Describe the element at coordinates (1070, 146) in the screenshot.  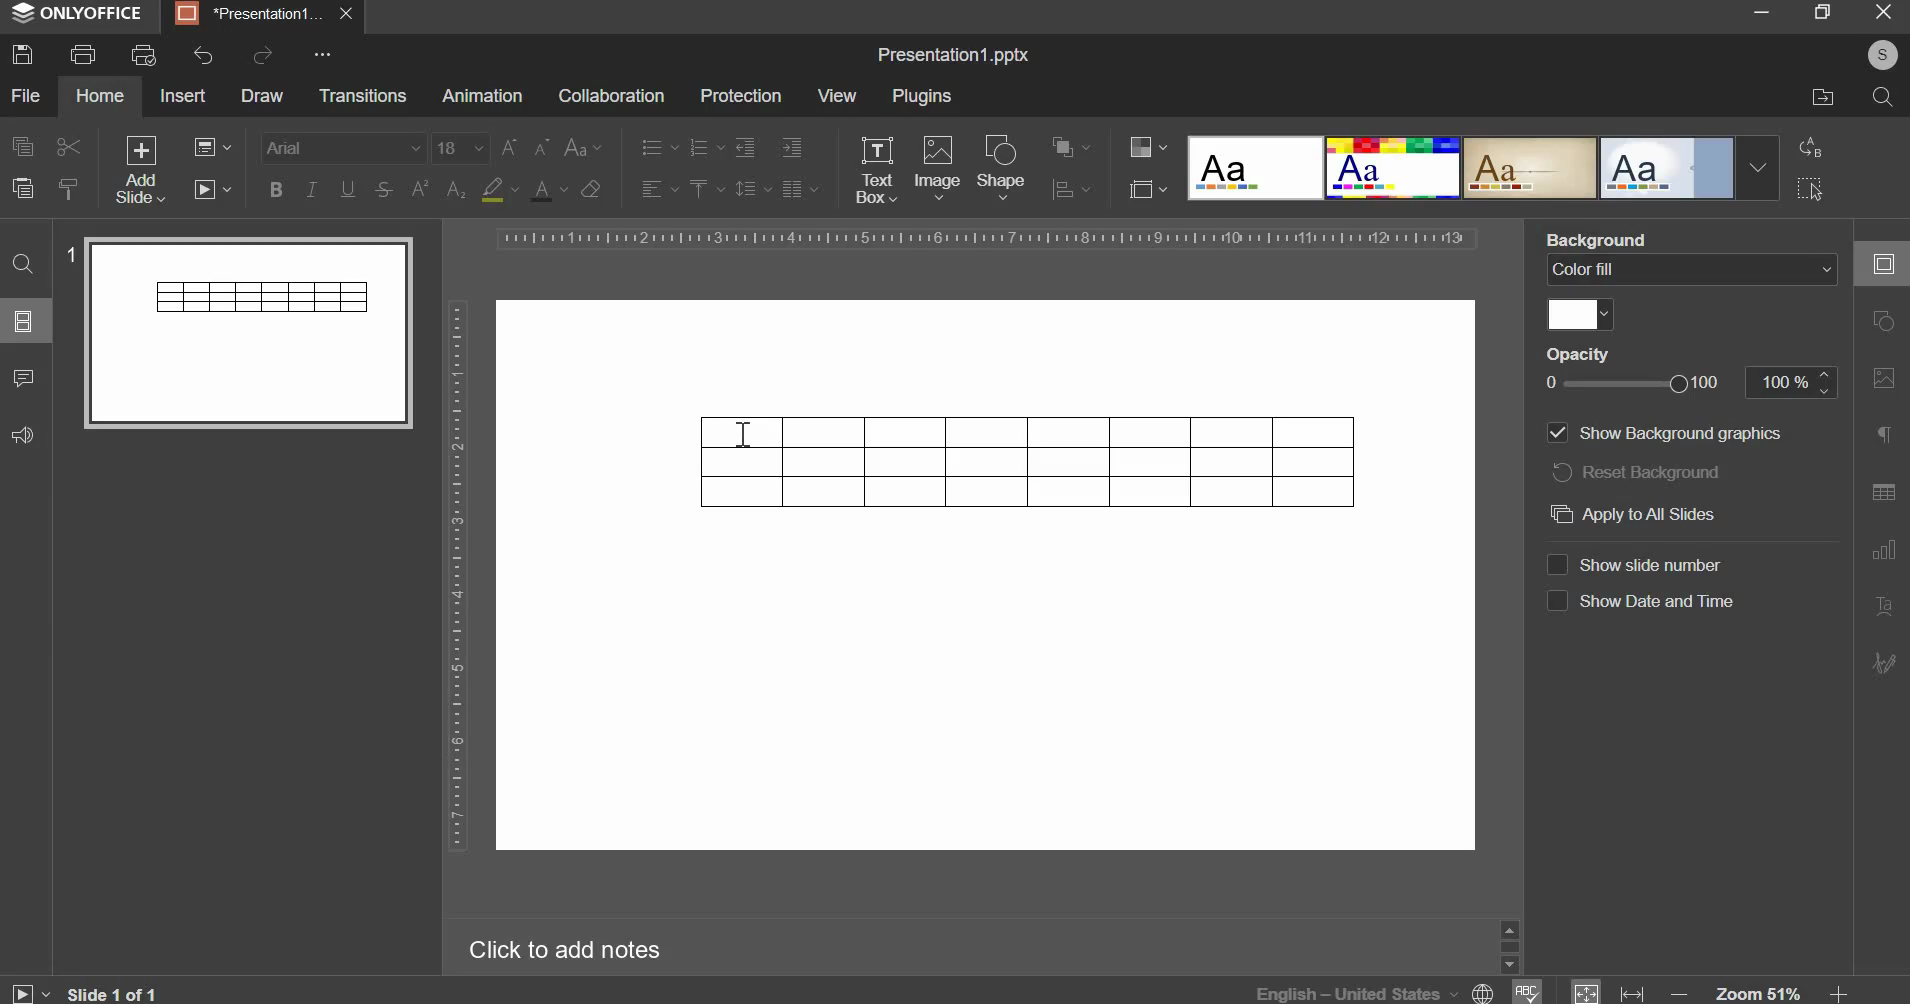
I see `arrange object` at that location.